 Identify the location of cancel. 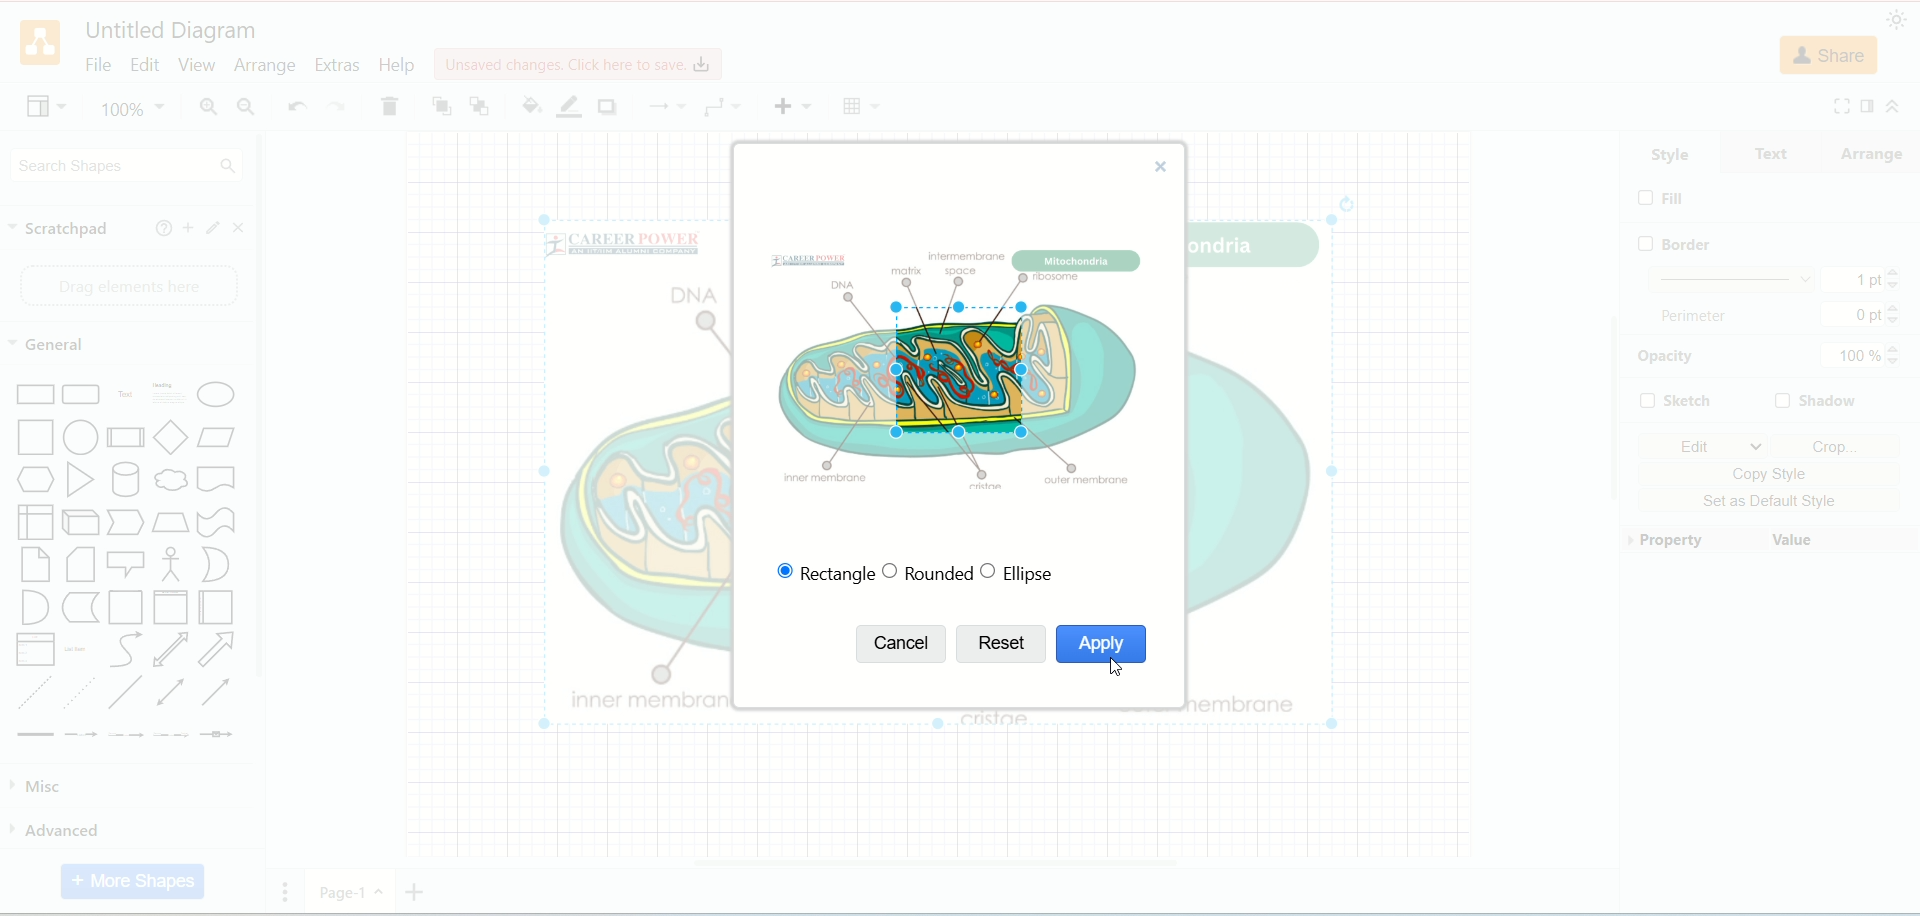
(902, 643).